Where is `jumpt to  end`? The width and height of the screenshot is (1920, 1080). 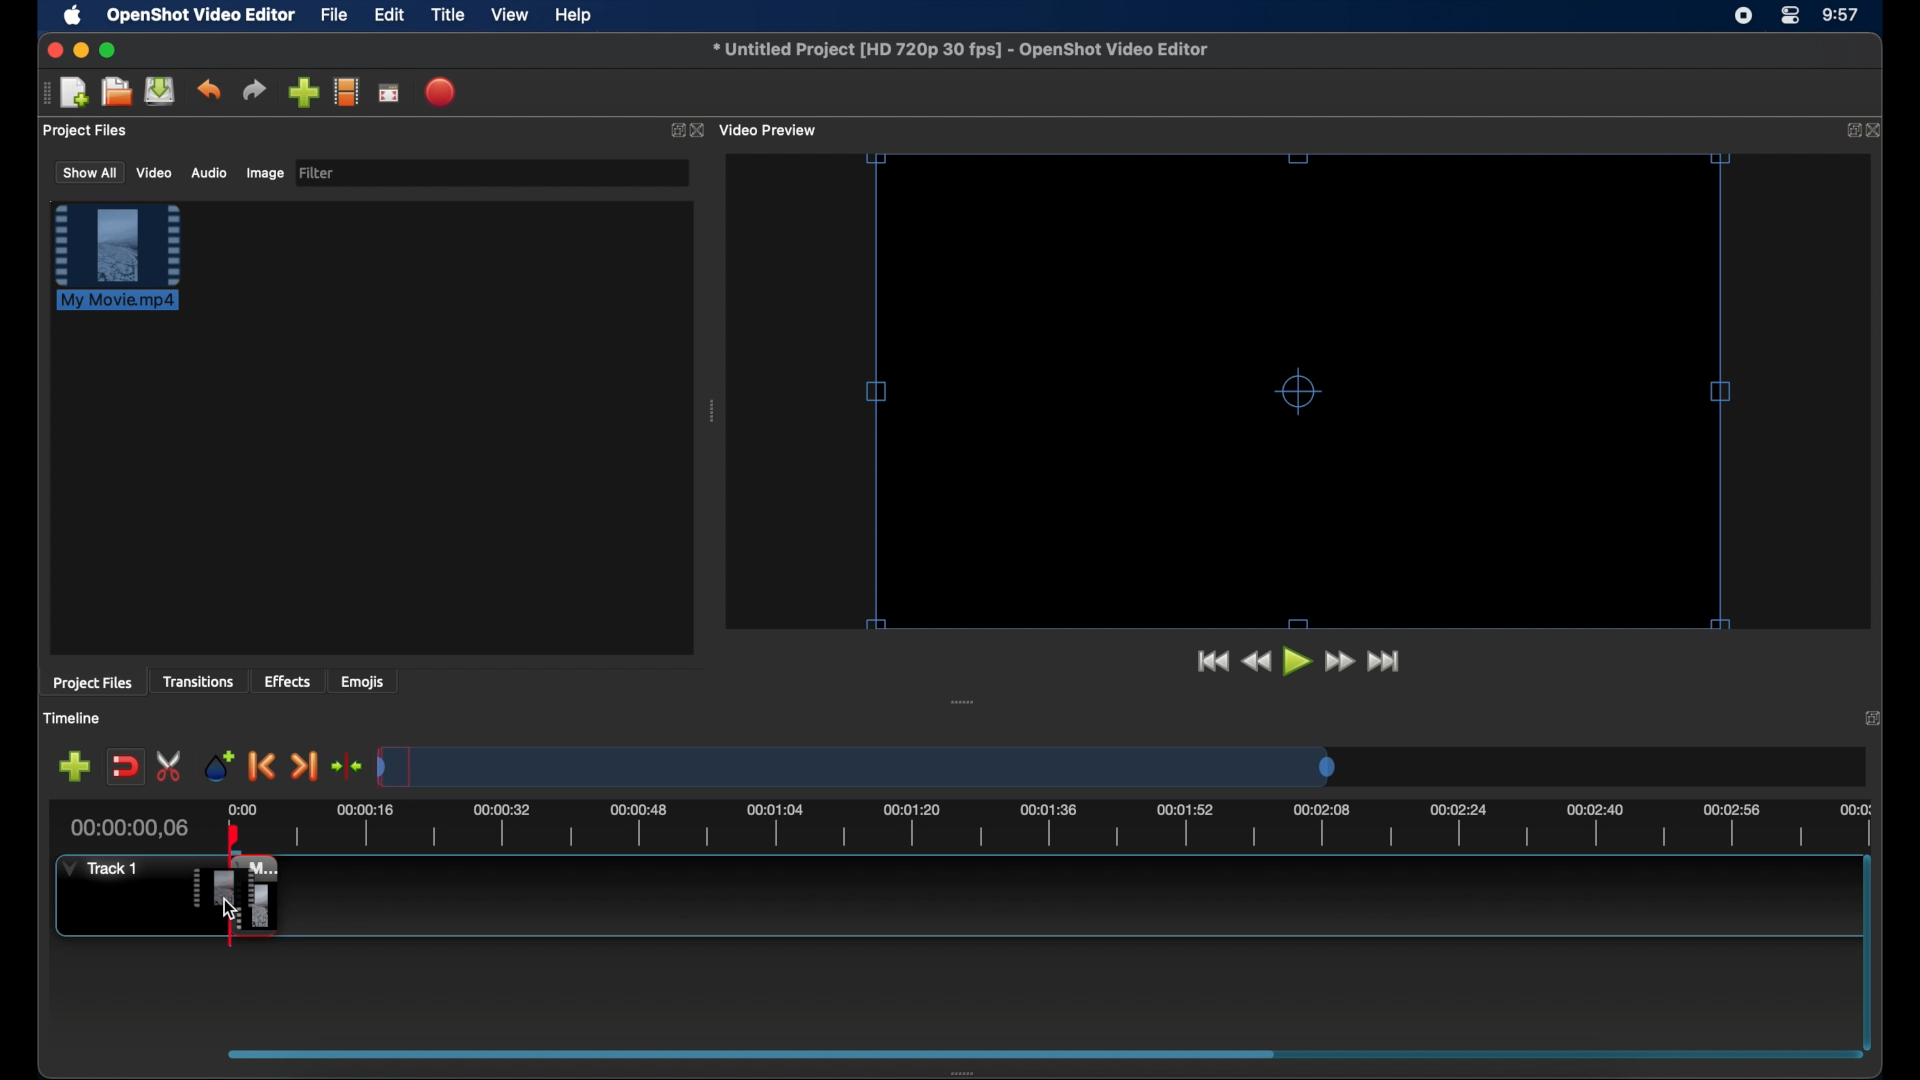
jumpt to  end is located at coordinates (1385, 661).